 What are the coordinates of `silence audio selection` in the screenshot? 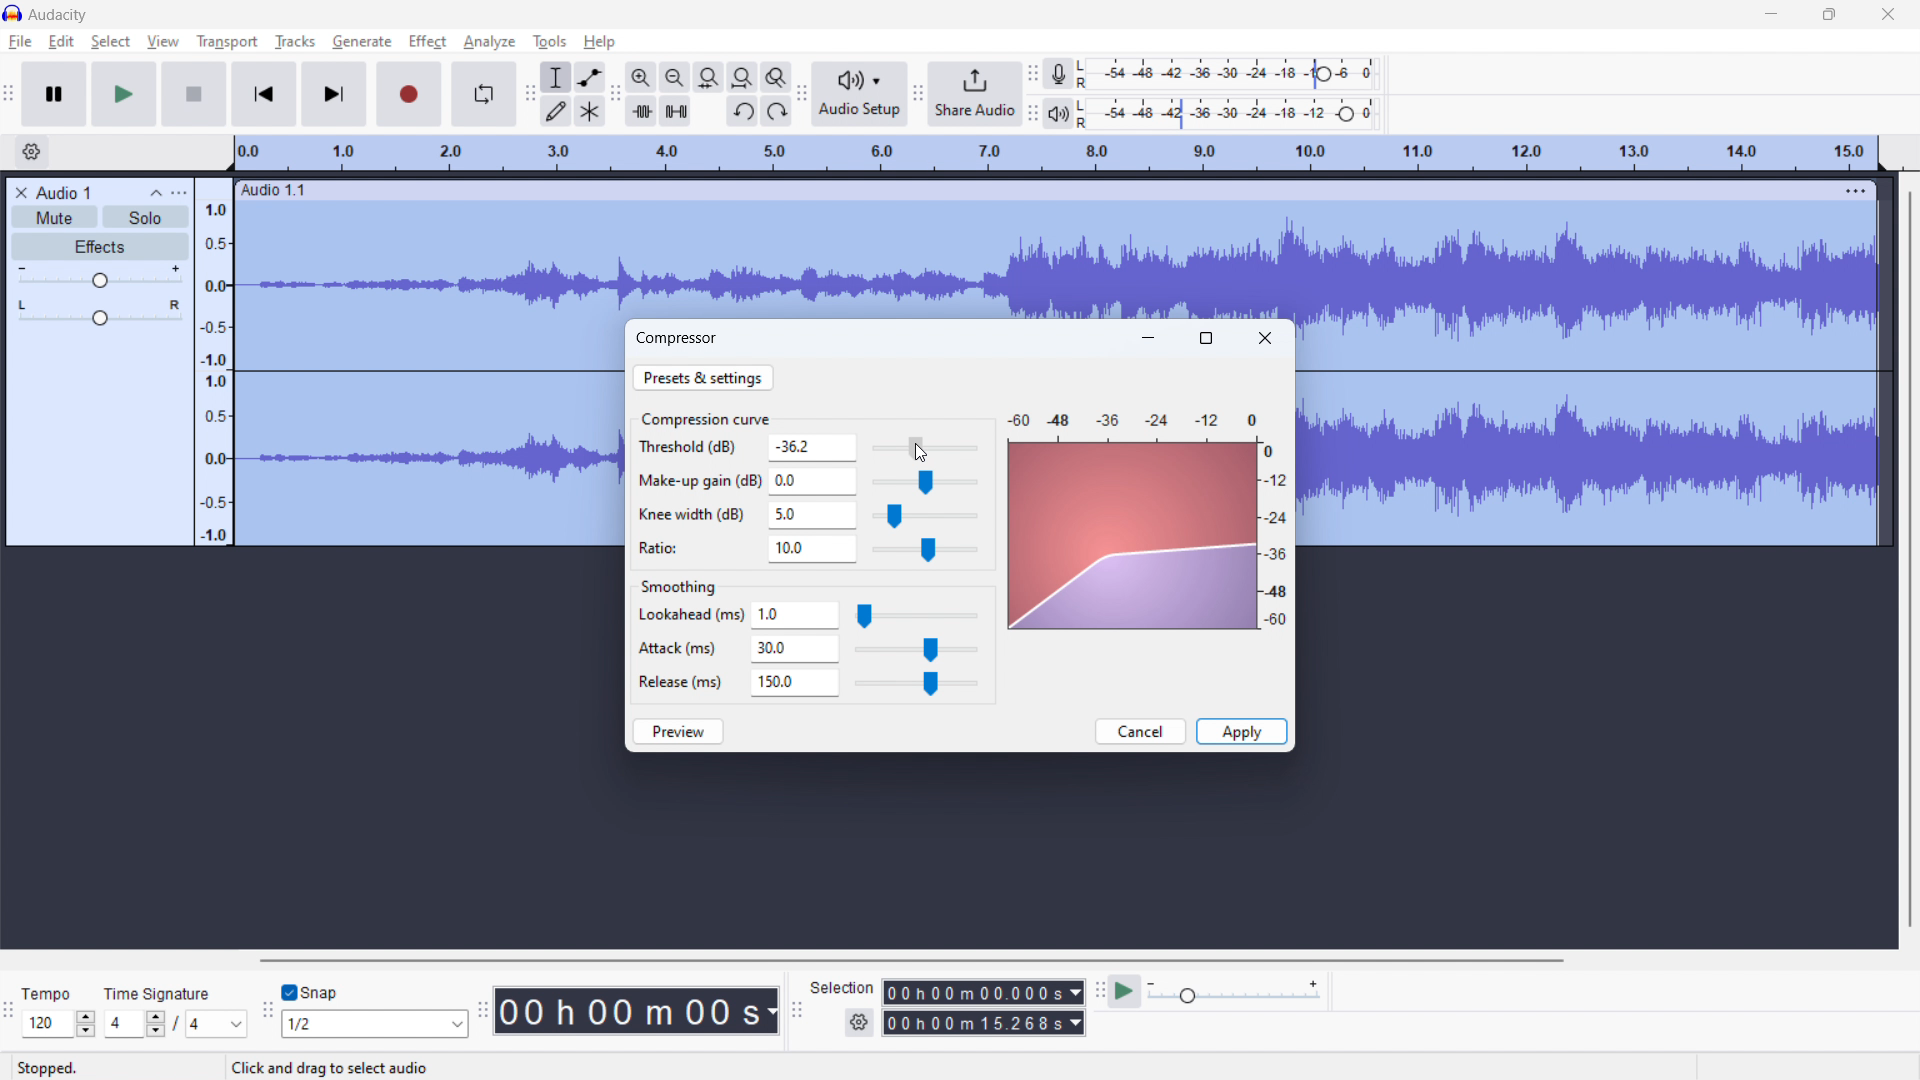 It's located at (675, 111).